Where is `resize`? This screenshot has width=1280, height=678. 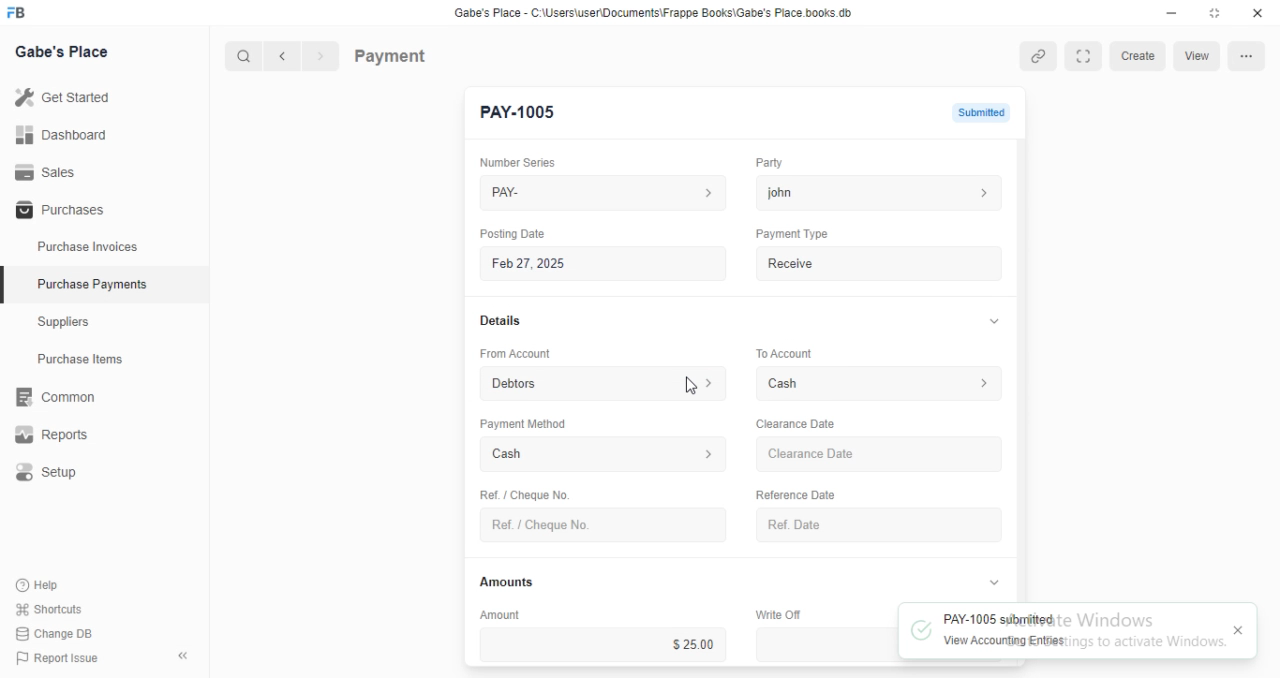
resize is located at coordinates (1213, 13).